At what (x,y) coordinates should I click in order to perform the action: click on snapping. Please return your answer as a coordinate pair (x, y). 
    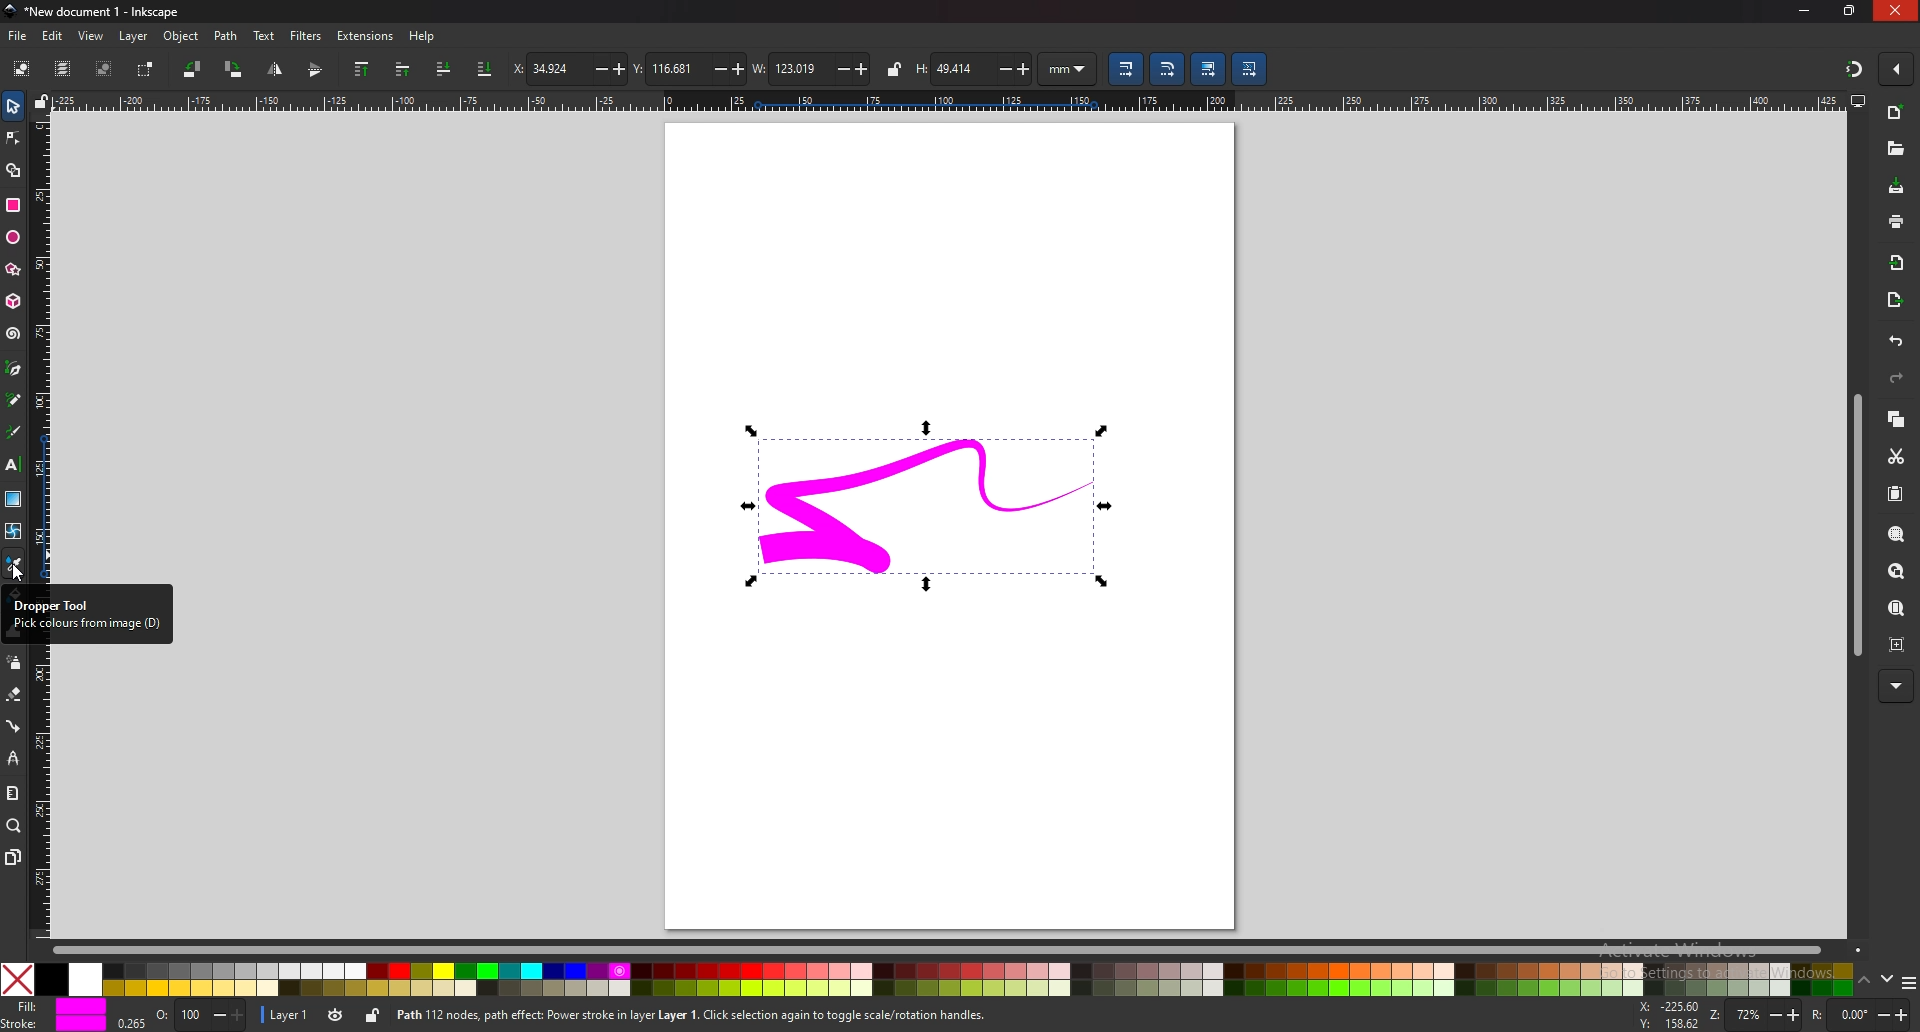
    Looking at the image, I should click on (1856, 69).